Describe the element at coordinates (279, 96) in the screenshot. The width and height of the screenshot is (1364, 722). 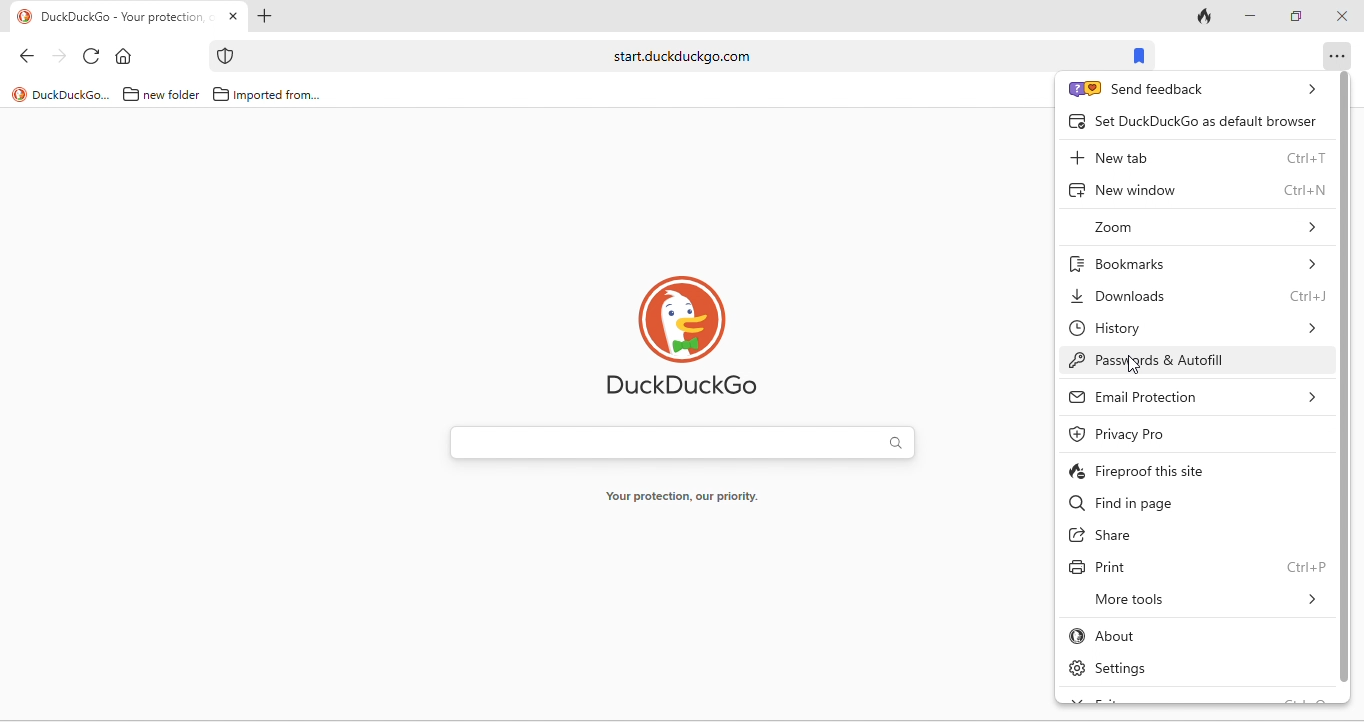
I see `imported from` at that location.